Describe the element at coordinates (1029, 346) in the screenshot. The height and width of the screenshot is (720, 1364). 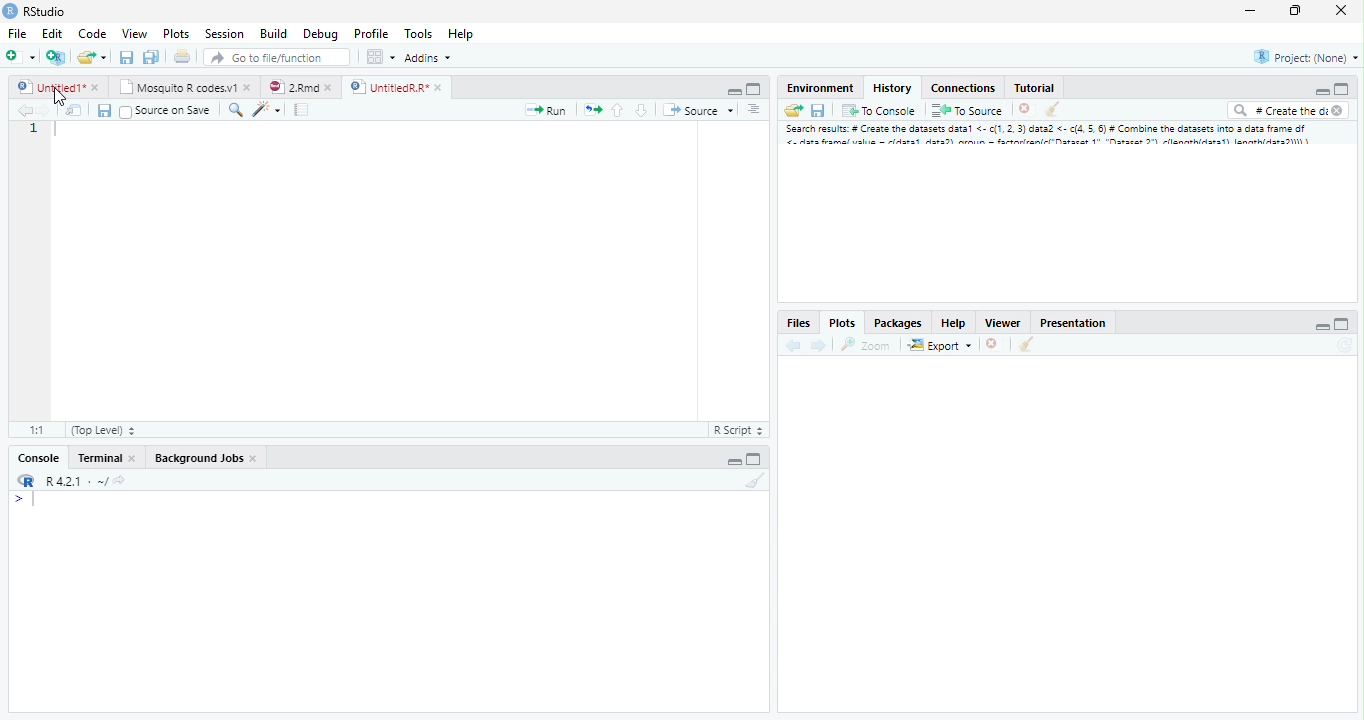
I see `Clear console` at that location.